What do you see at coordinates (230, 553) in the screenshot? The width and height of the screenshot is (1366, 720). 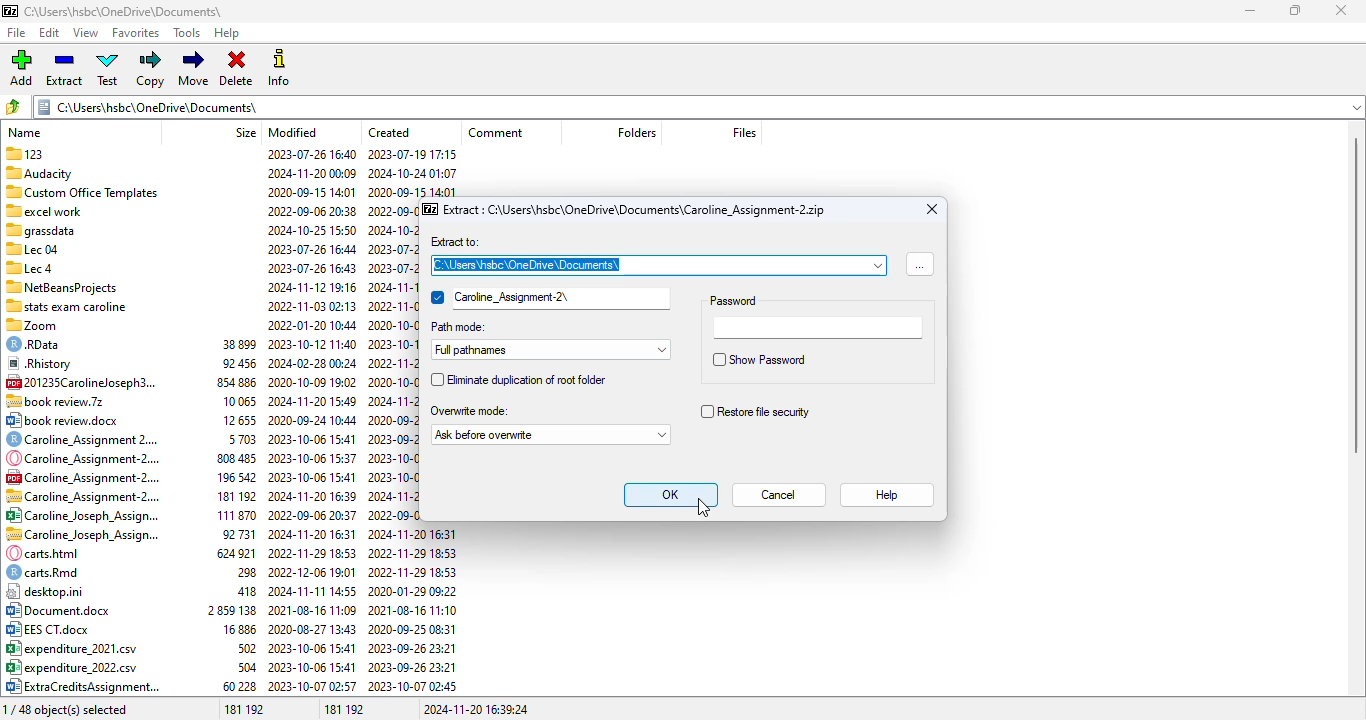 I see `carts.htm! 624921 2022-11-29 1853 2022-11-29 18:53` at bounding box center [230, 553].